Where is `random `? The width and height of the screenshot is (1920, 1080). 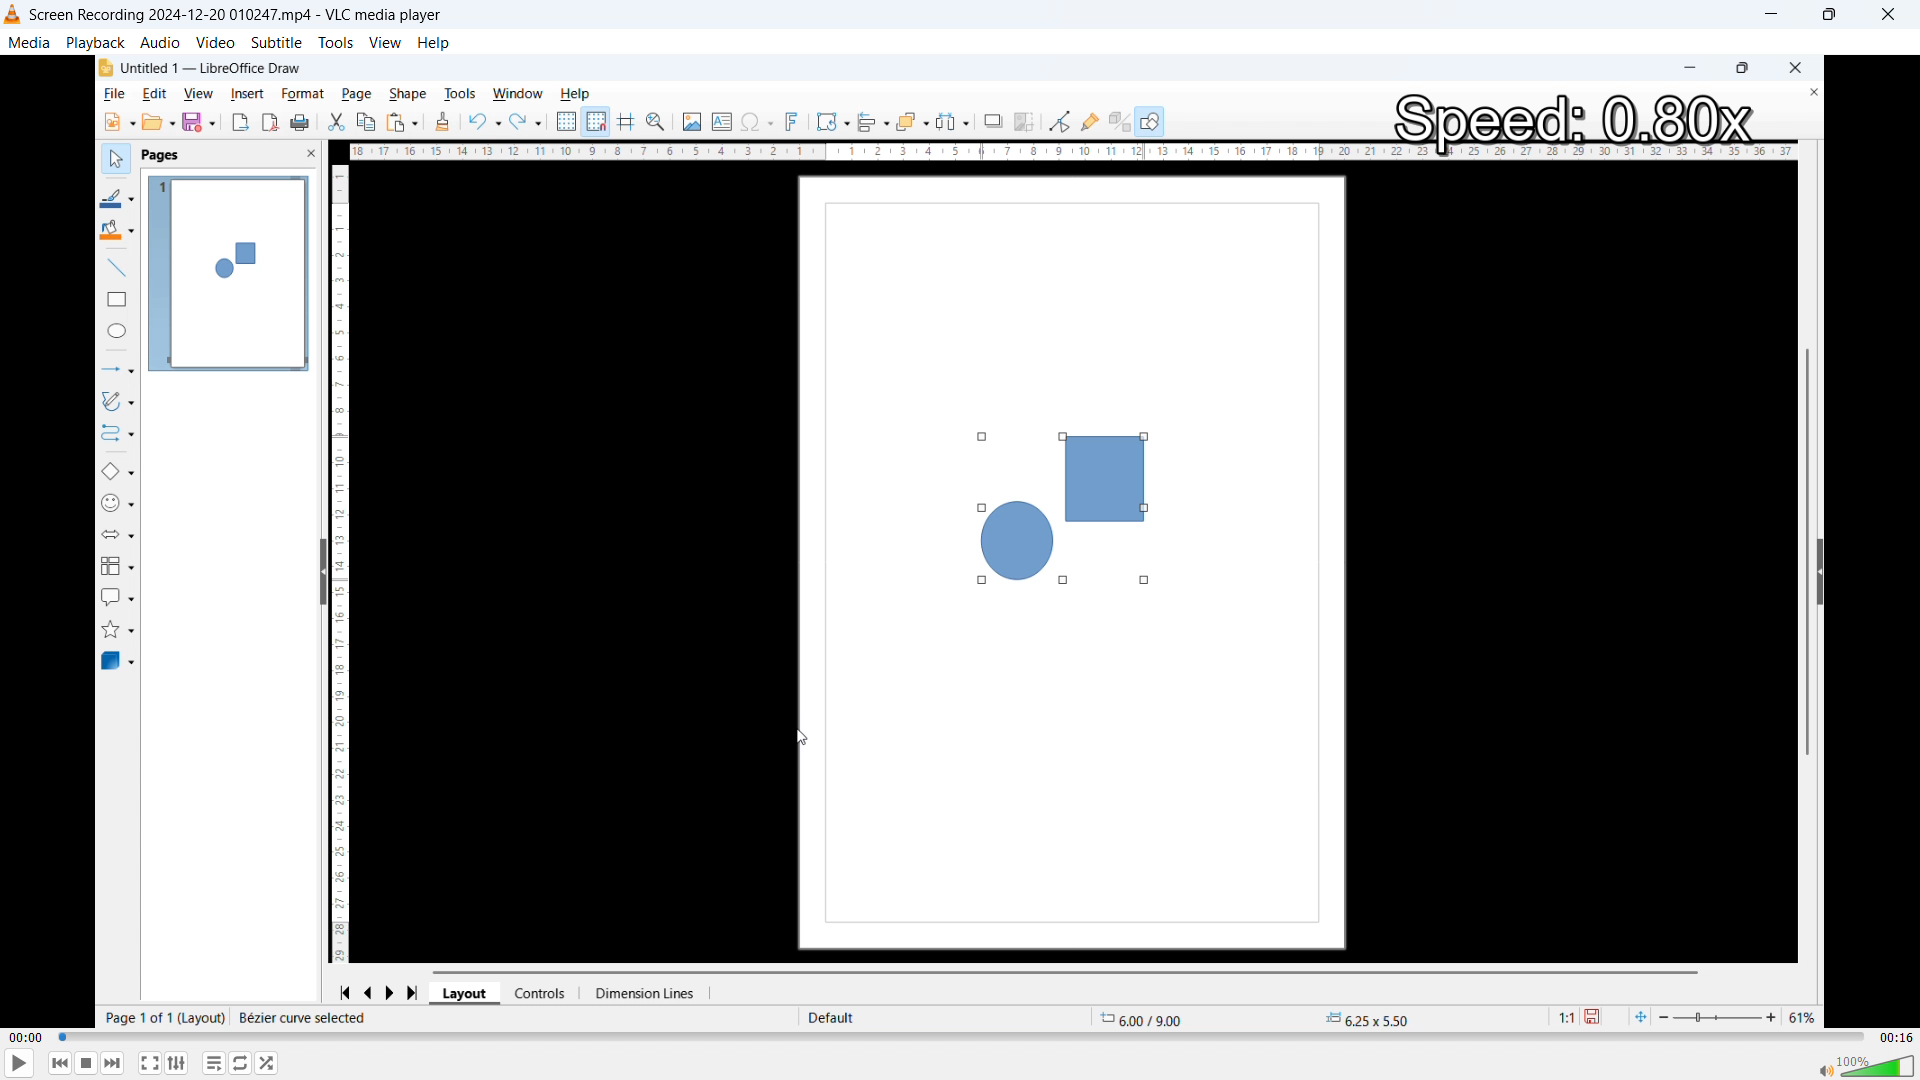
random  is located at coordinates (267, 1063).